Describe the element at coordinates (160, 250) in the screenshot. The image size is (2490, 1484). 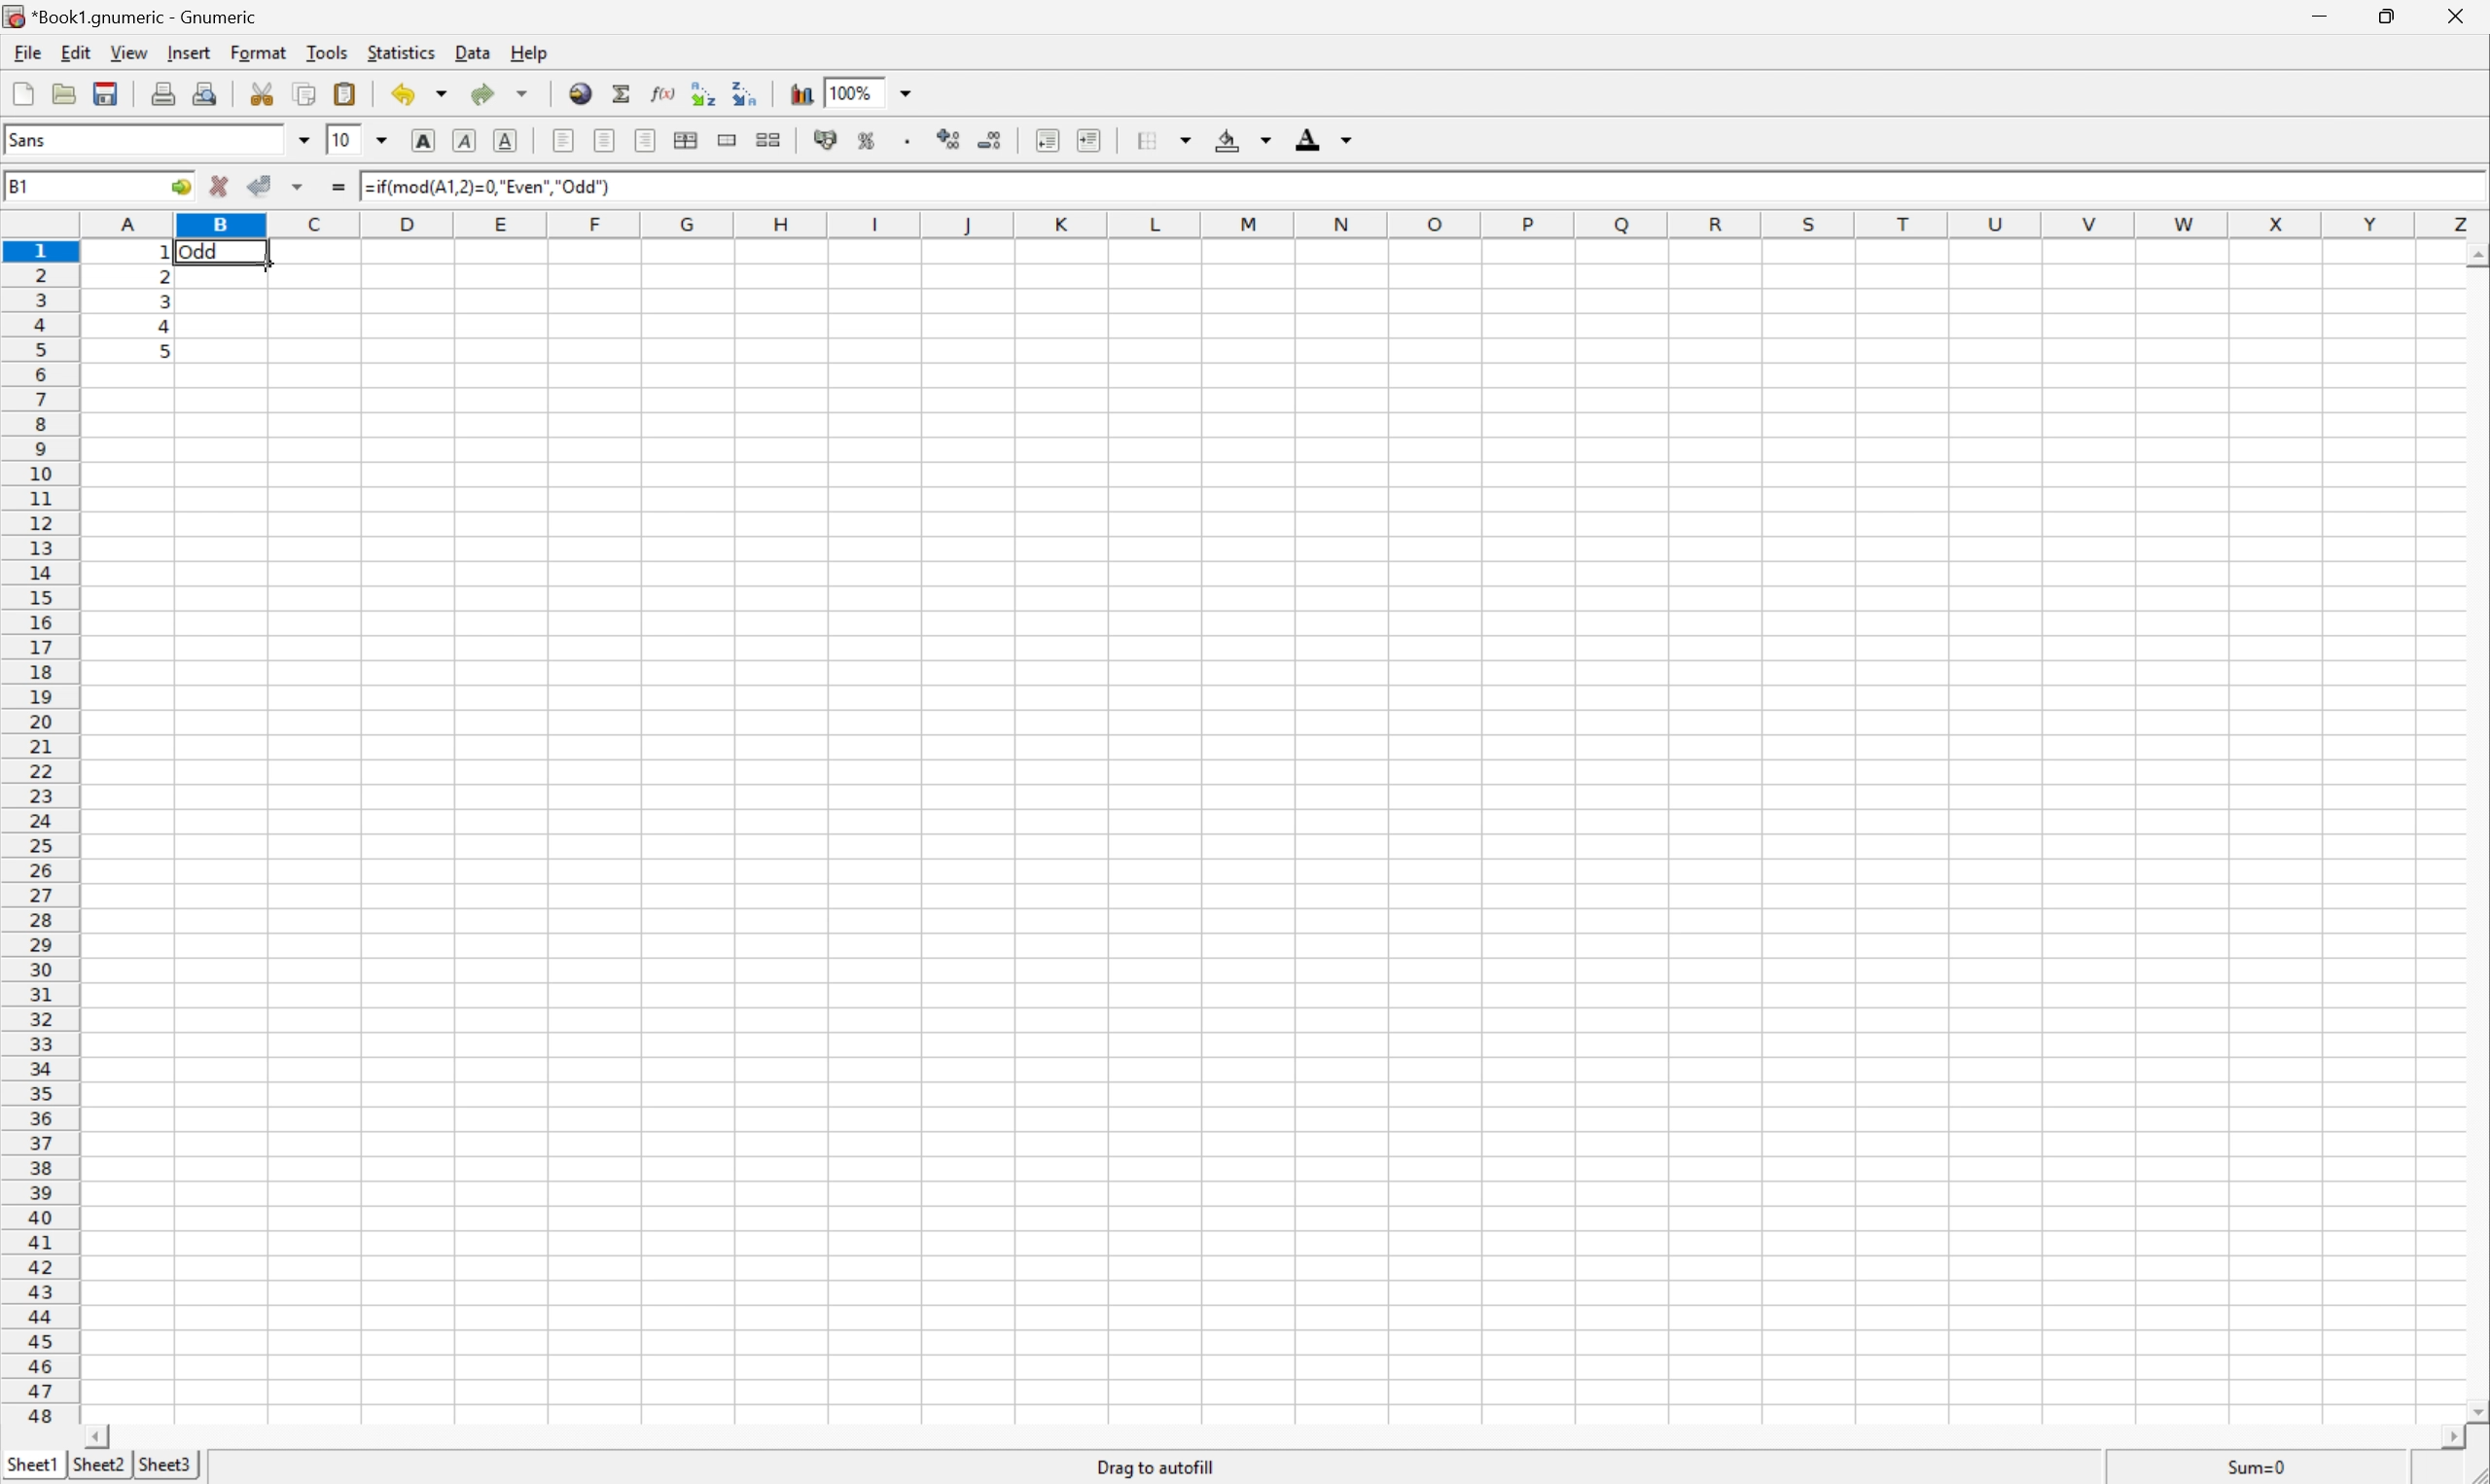
I see `` at that location.